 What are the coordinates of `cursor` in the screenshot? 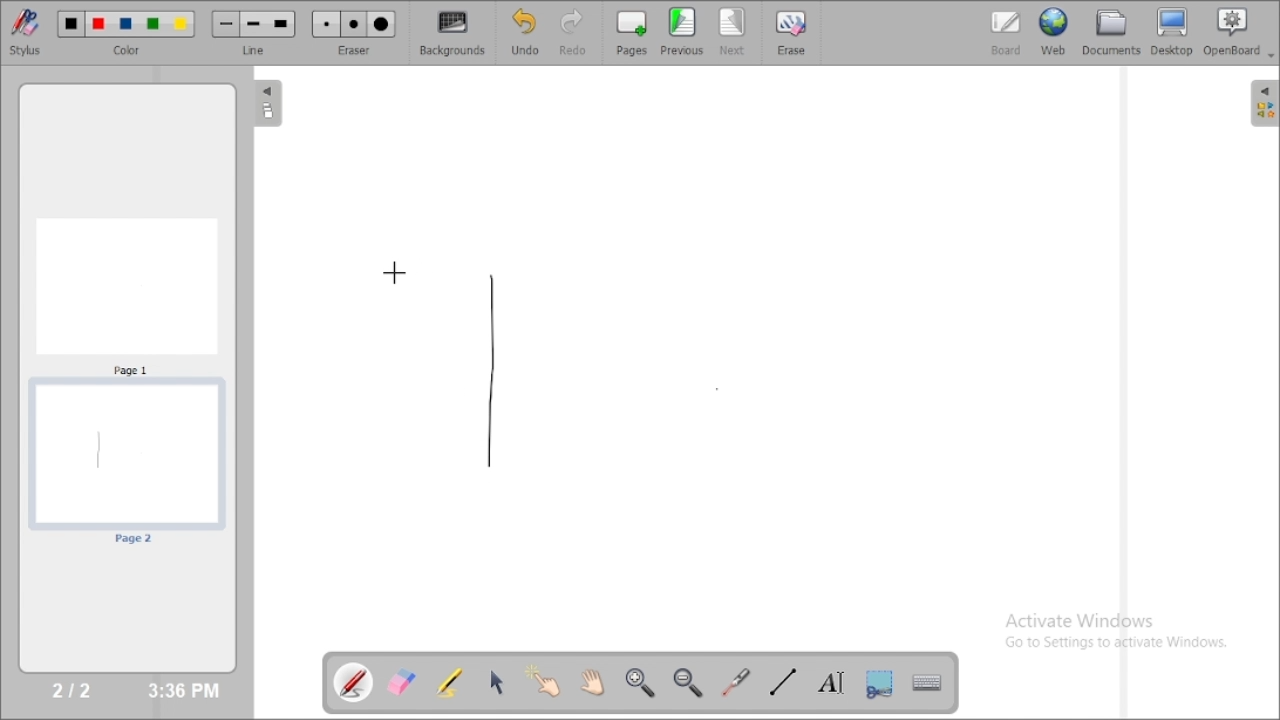 It's located at (394, 271).